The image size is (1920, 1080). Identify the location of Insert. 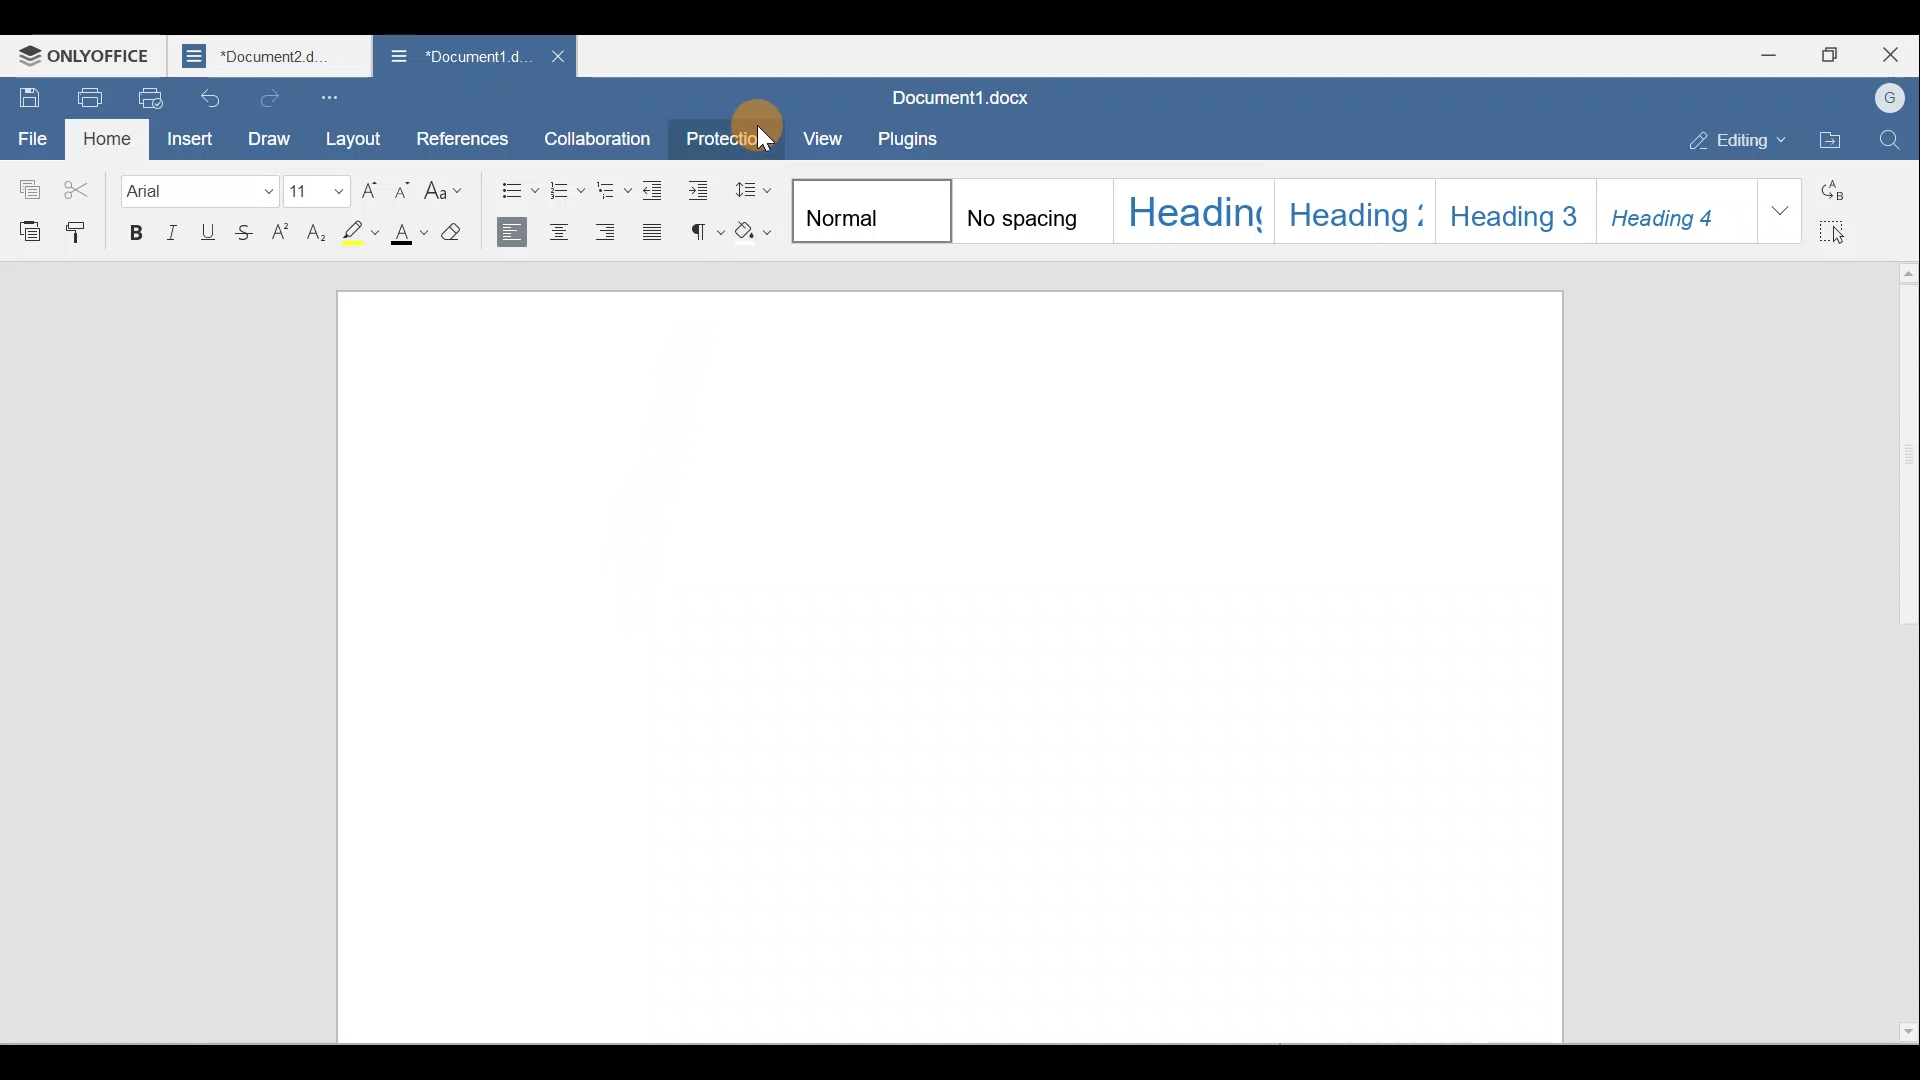
(193, 138).